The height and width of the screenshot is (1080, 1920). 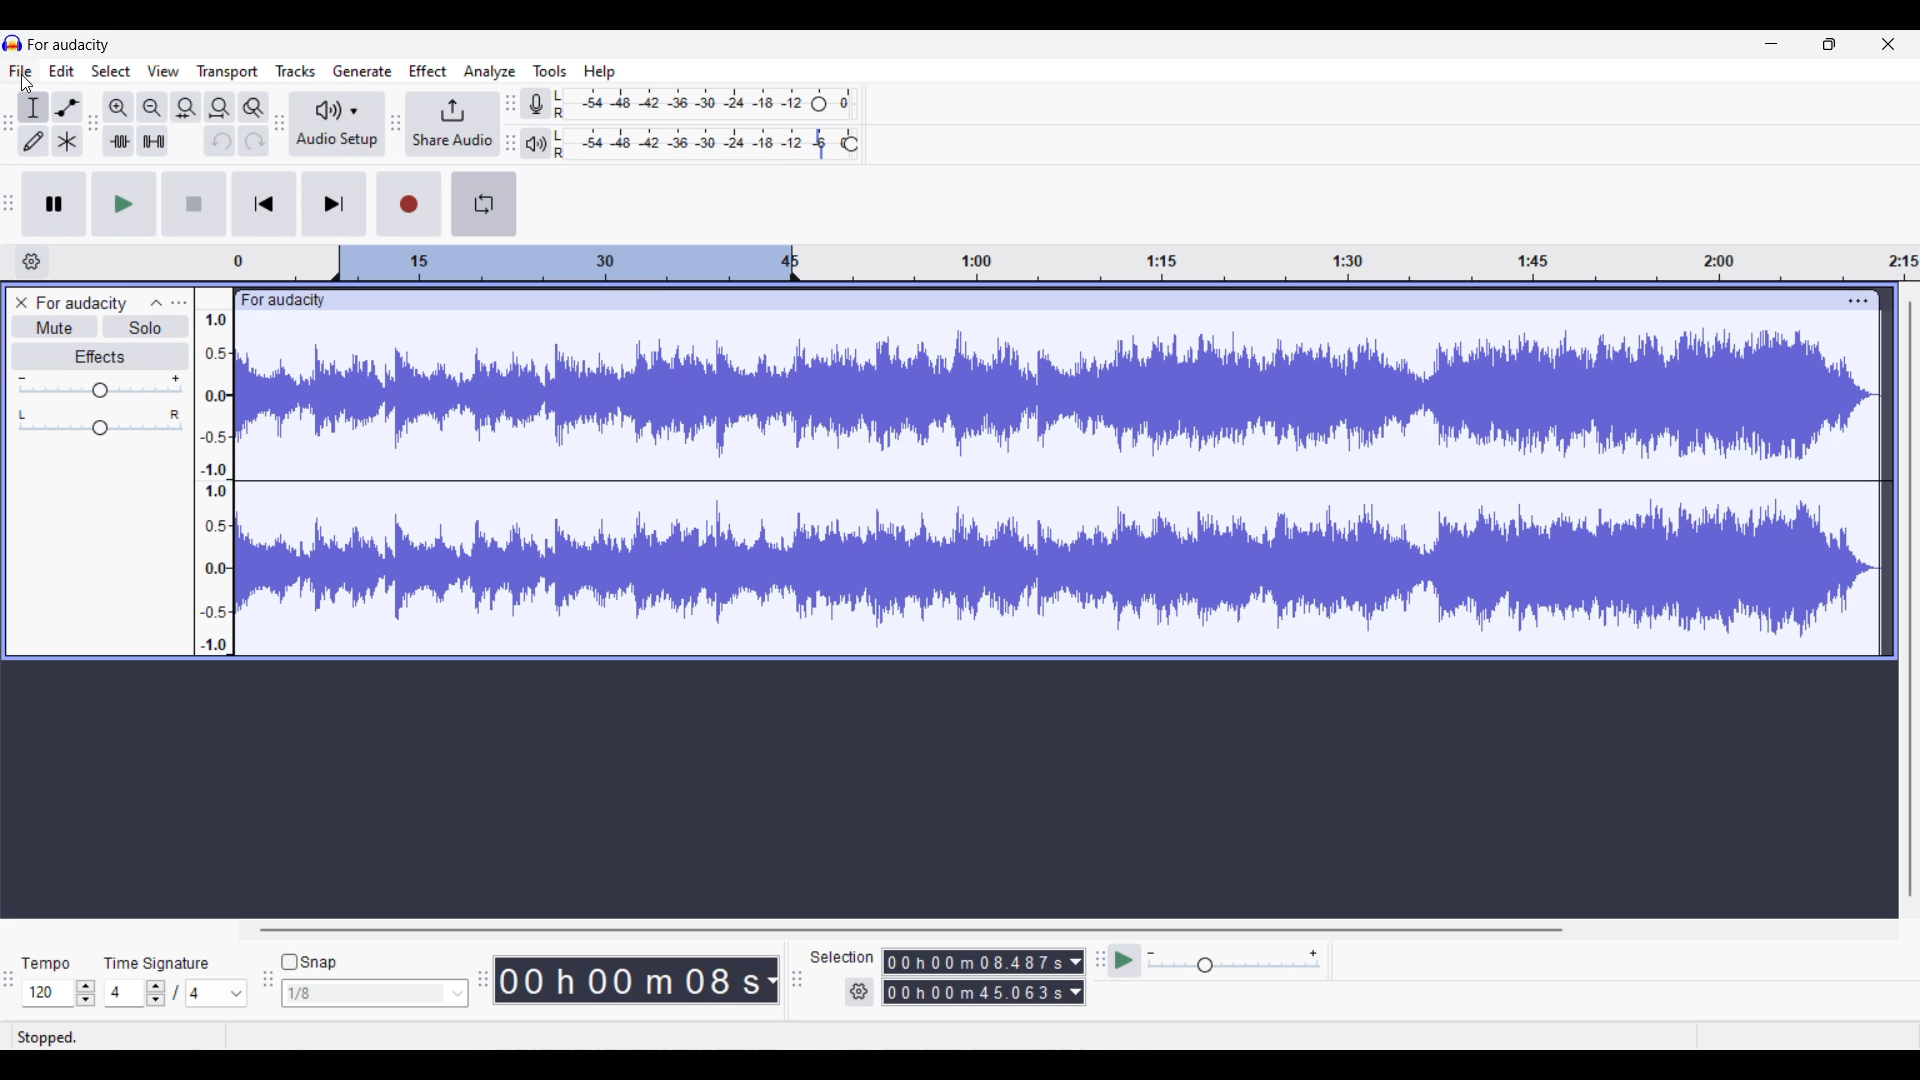 I want to click on Indicates time signature settings, so click(x=157, y=963).